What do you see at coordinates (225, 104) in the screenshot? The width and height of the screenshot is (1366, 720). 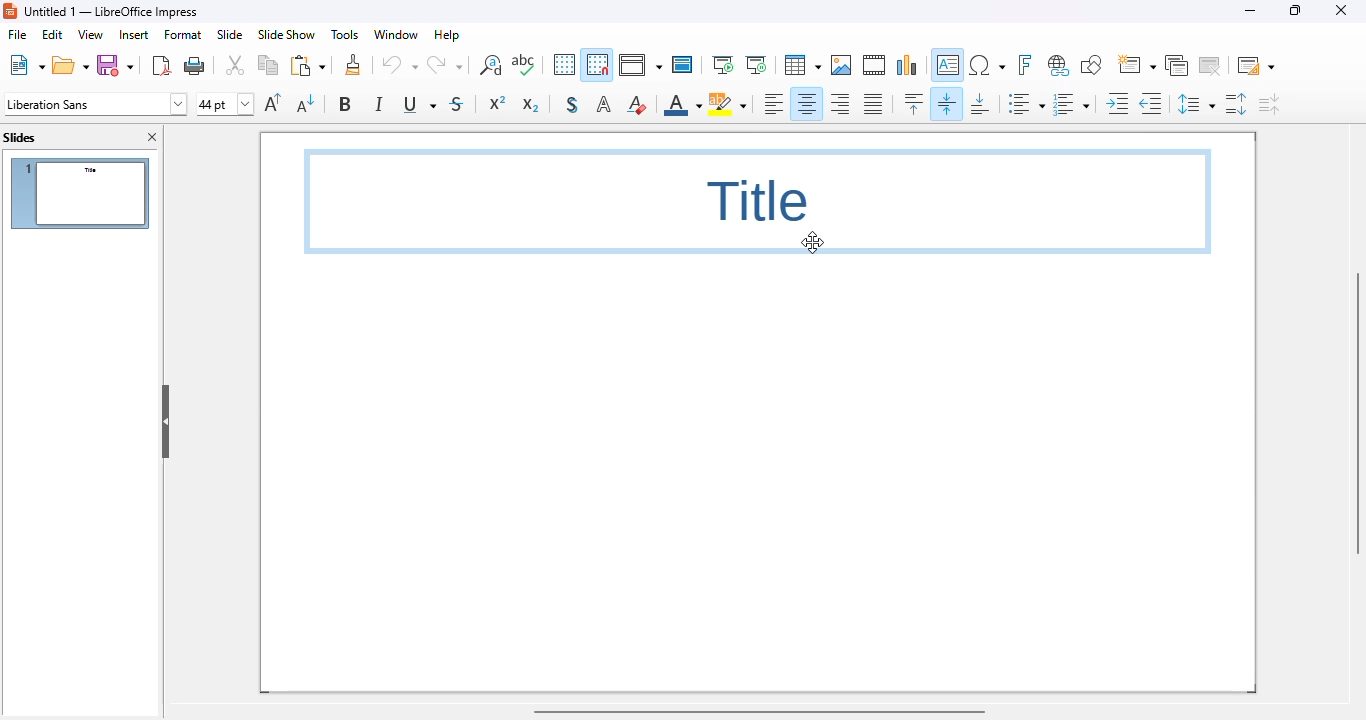 I see `font size` at bounding box center [225, 104].